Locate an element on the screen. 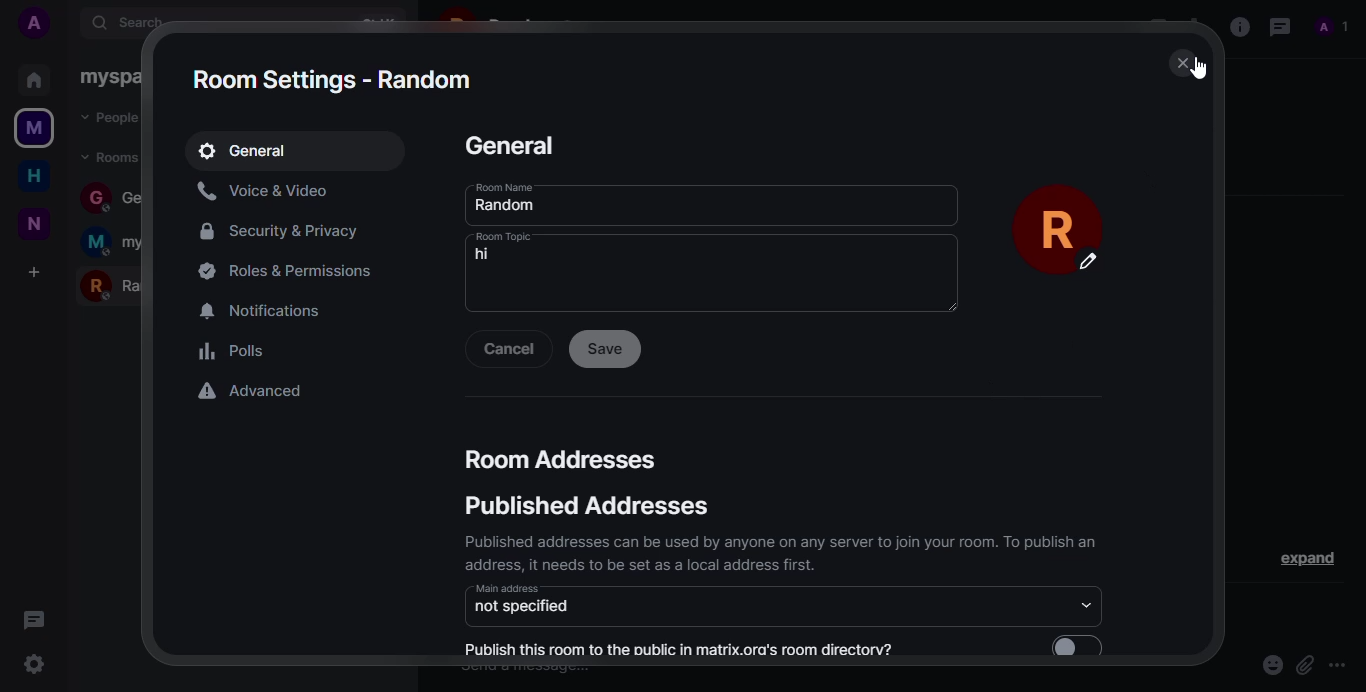 The image size is (1366, 692). home is located at coordinates (33, 177).